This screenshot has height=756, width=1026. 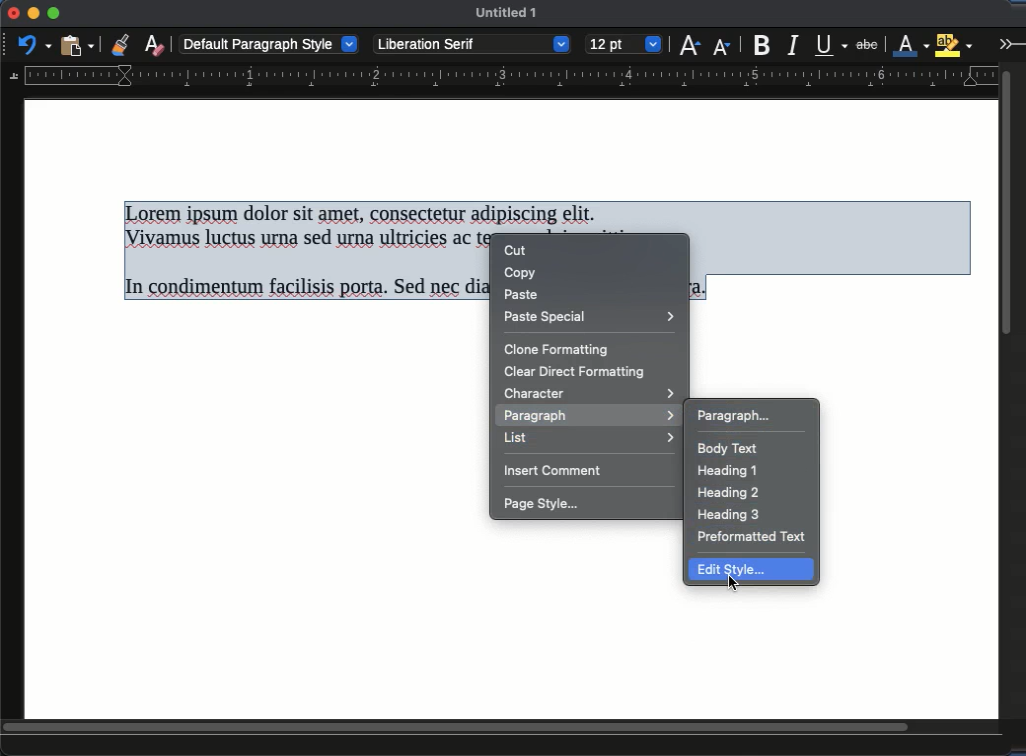 I want to click on clear direct formatting, so click(x=575, y=372).